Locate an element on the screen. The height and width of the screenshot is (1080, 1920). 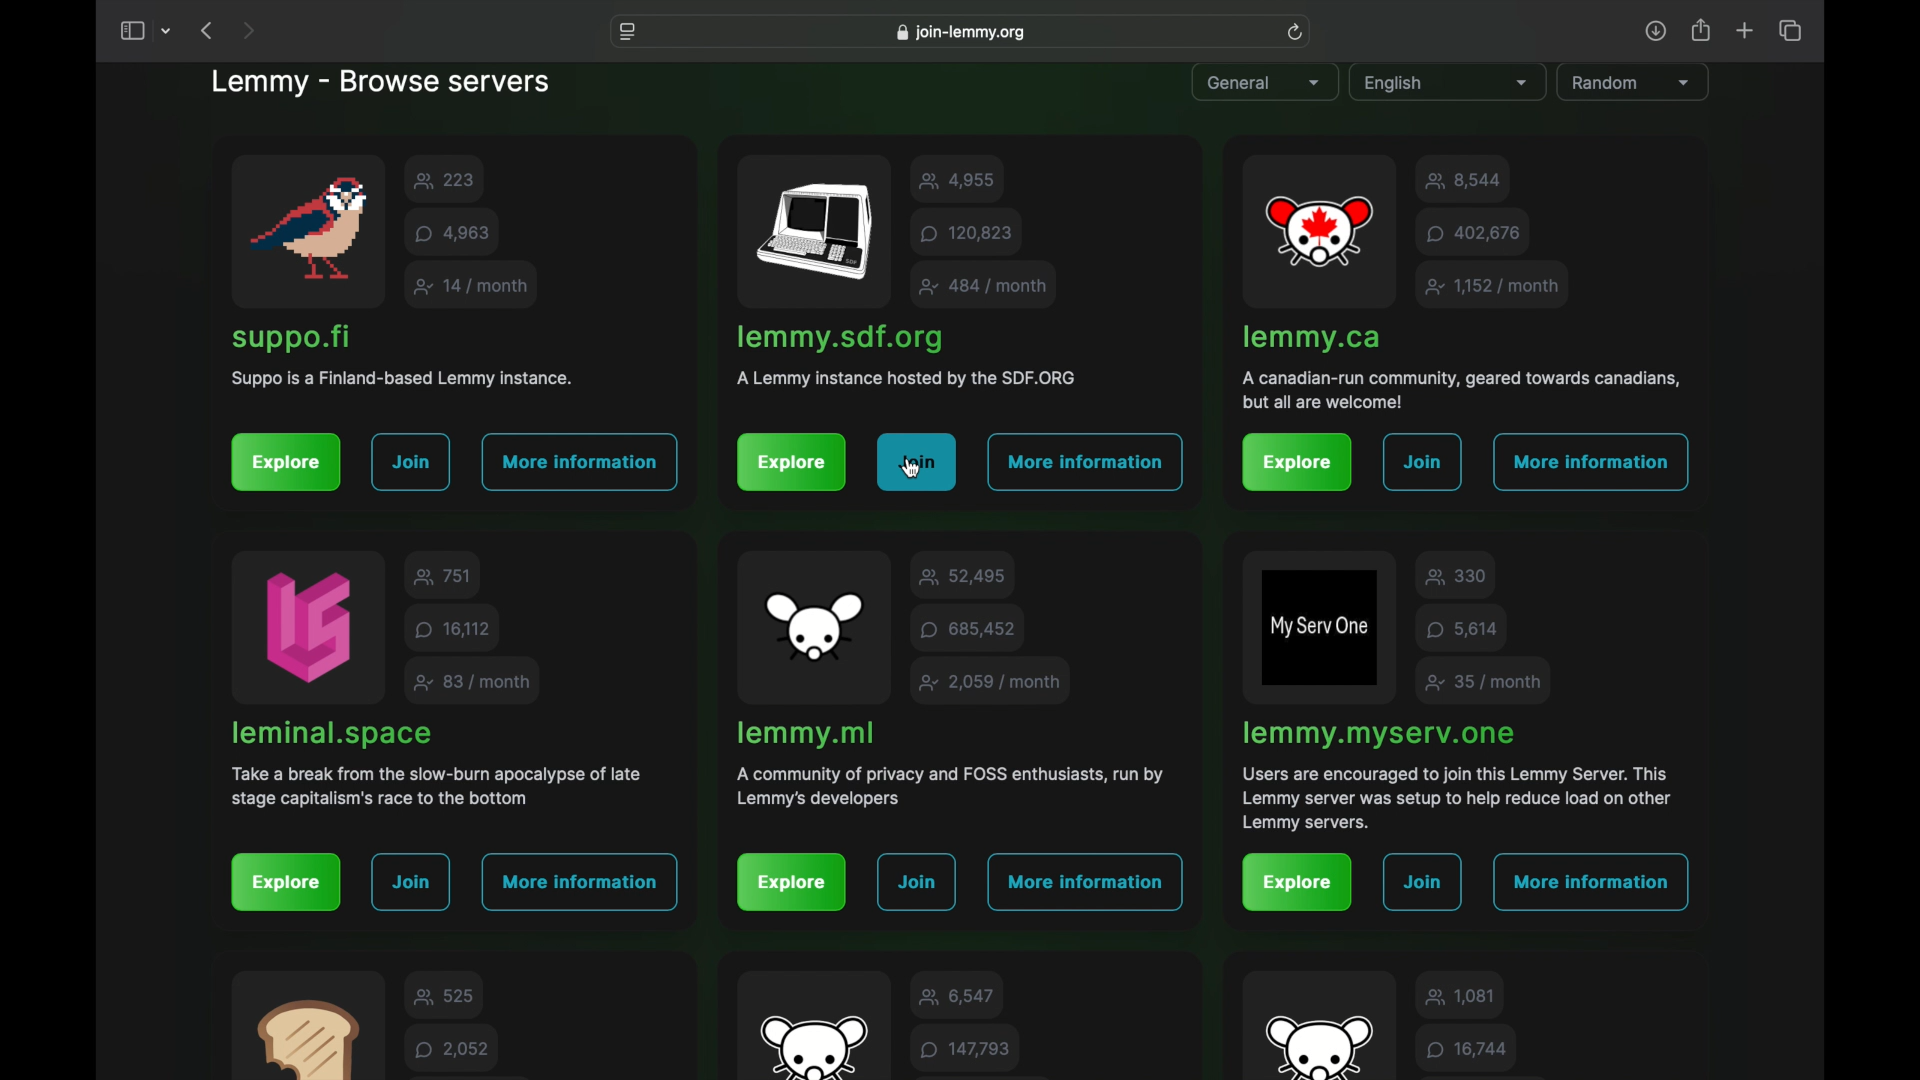
participants is located at coordinates (443, 180).